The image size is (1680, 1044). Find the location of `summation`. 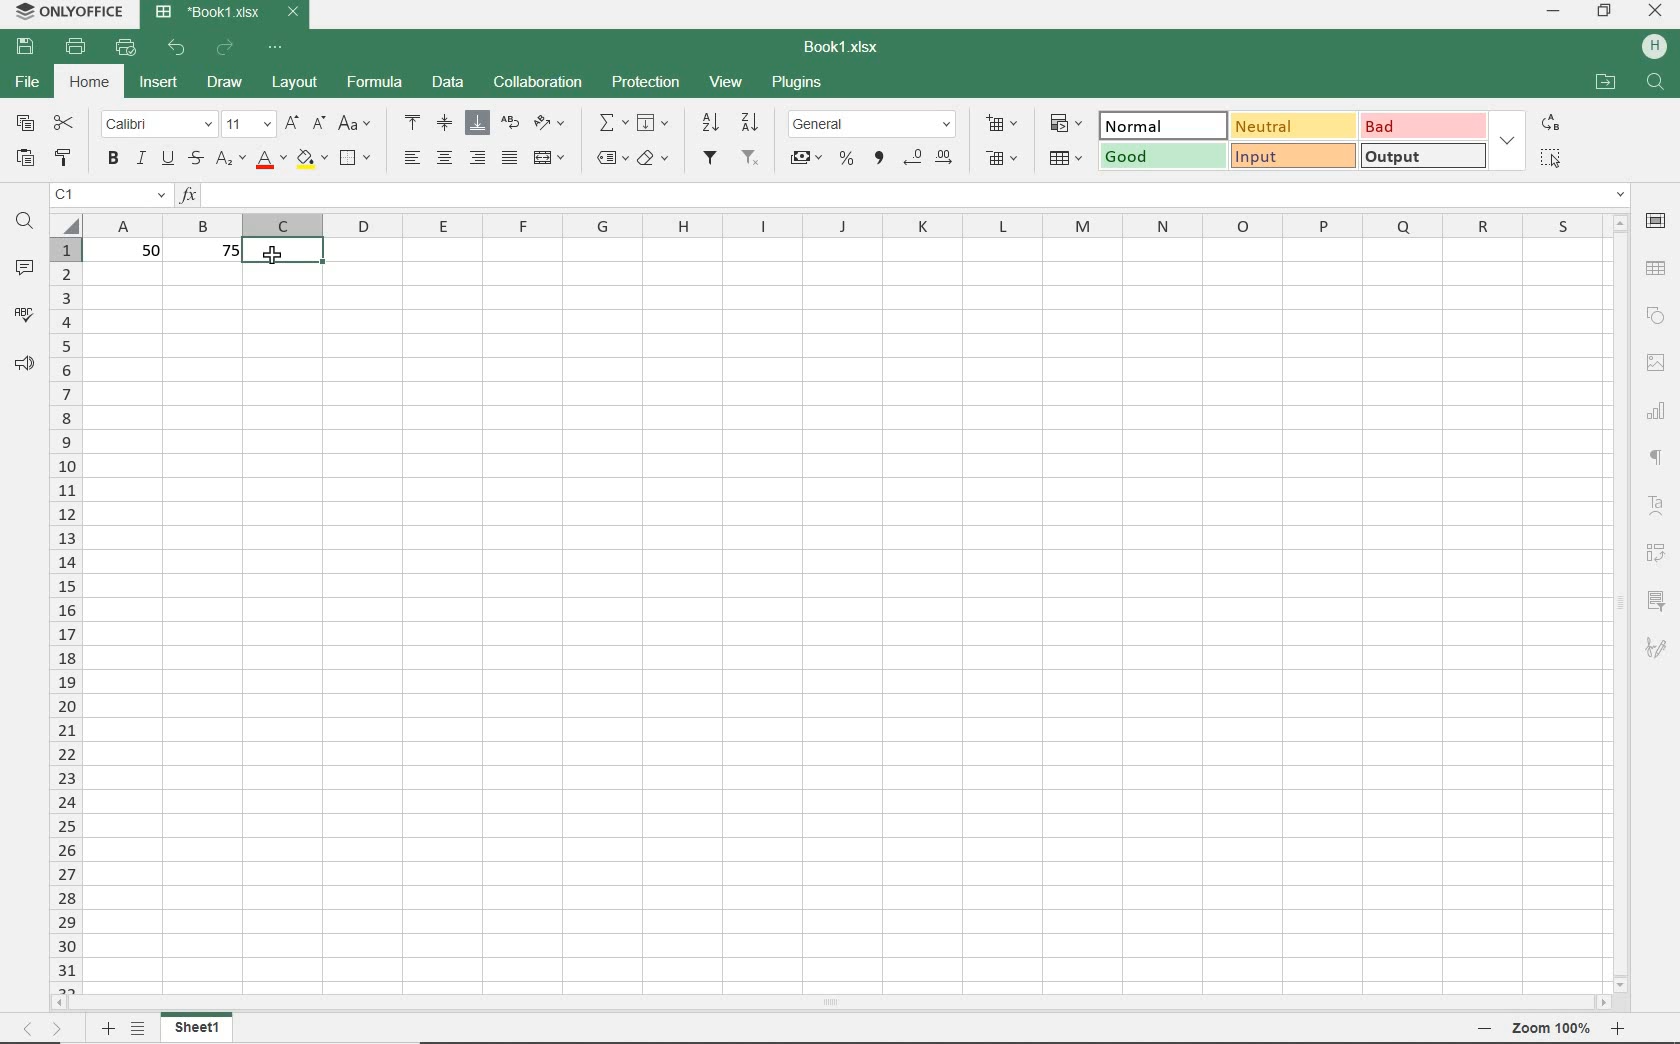

summation is located at coordinates (613, 124).